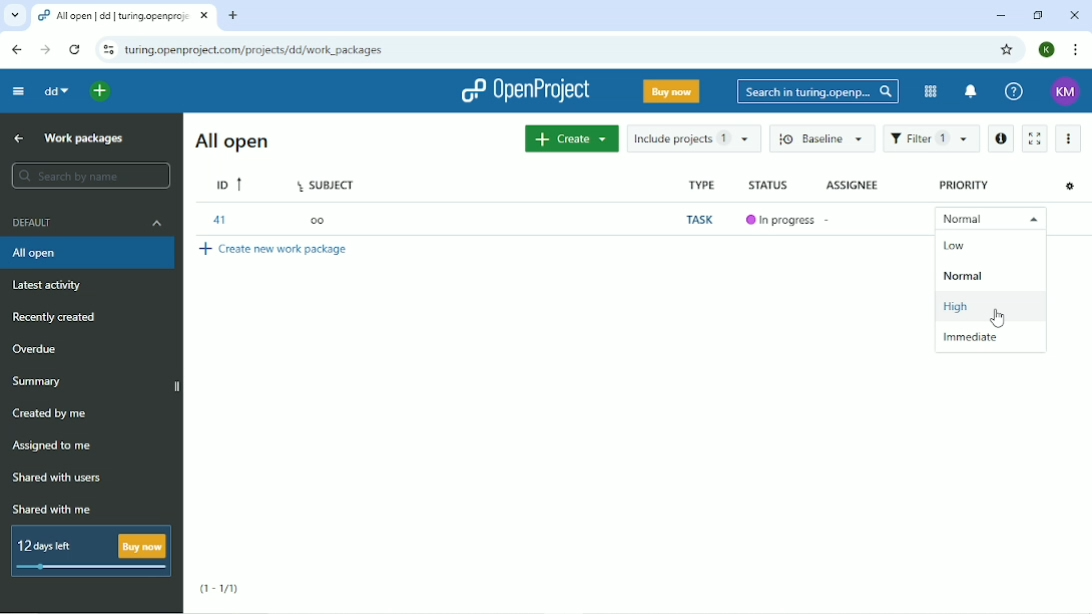  I want to click on Customize and control google chrome, so click(1074, 48).